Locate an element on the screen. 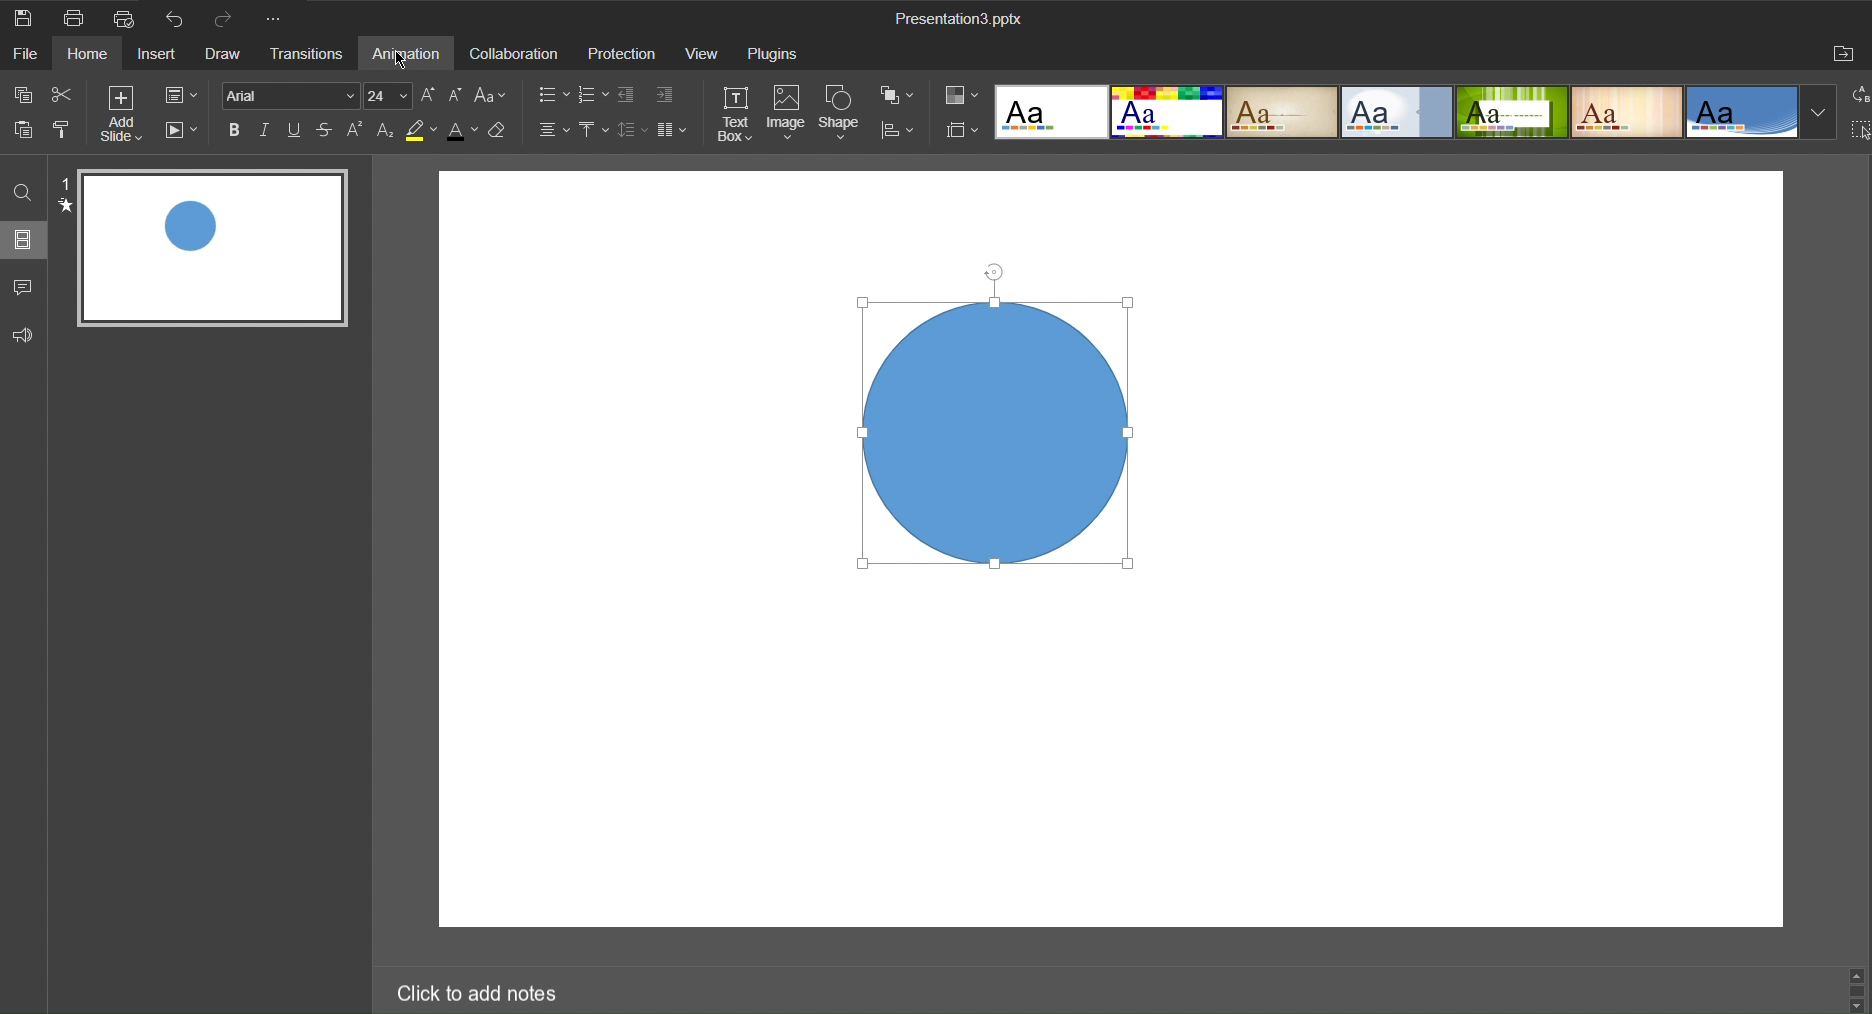 The image size is (1872, 1014). Bold is located at coordinates (238, 132).